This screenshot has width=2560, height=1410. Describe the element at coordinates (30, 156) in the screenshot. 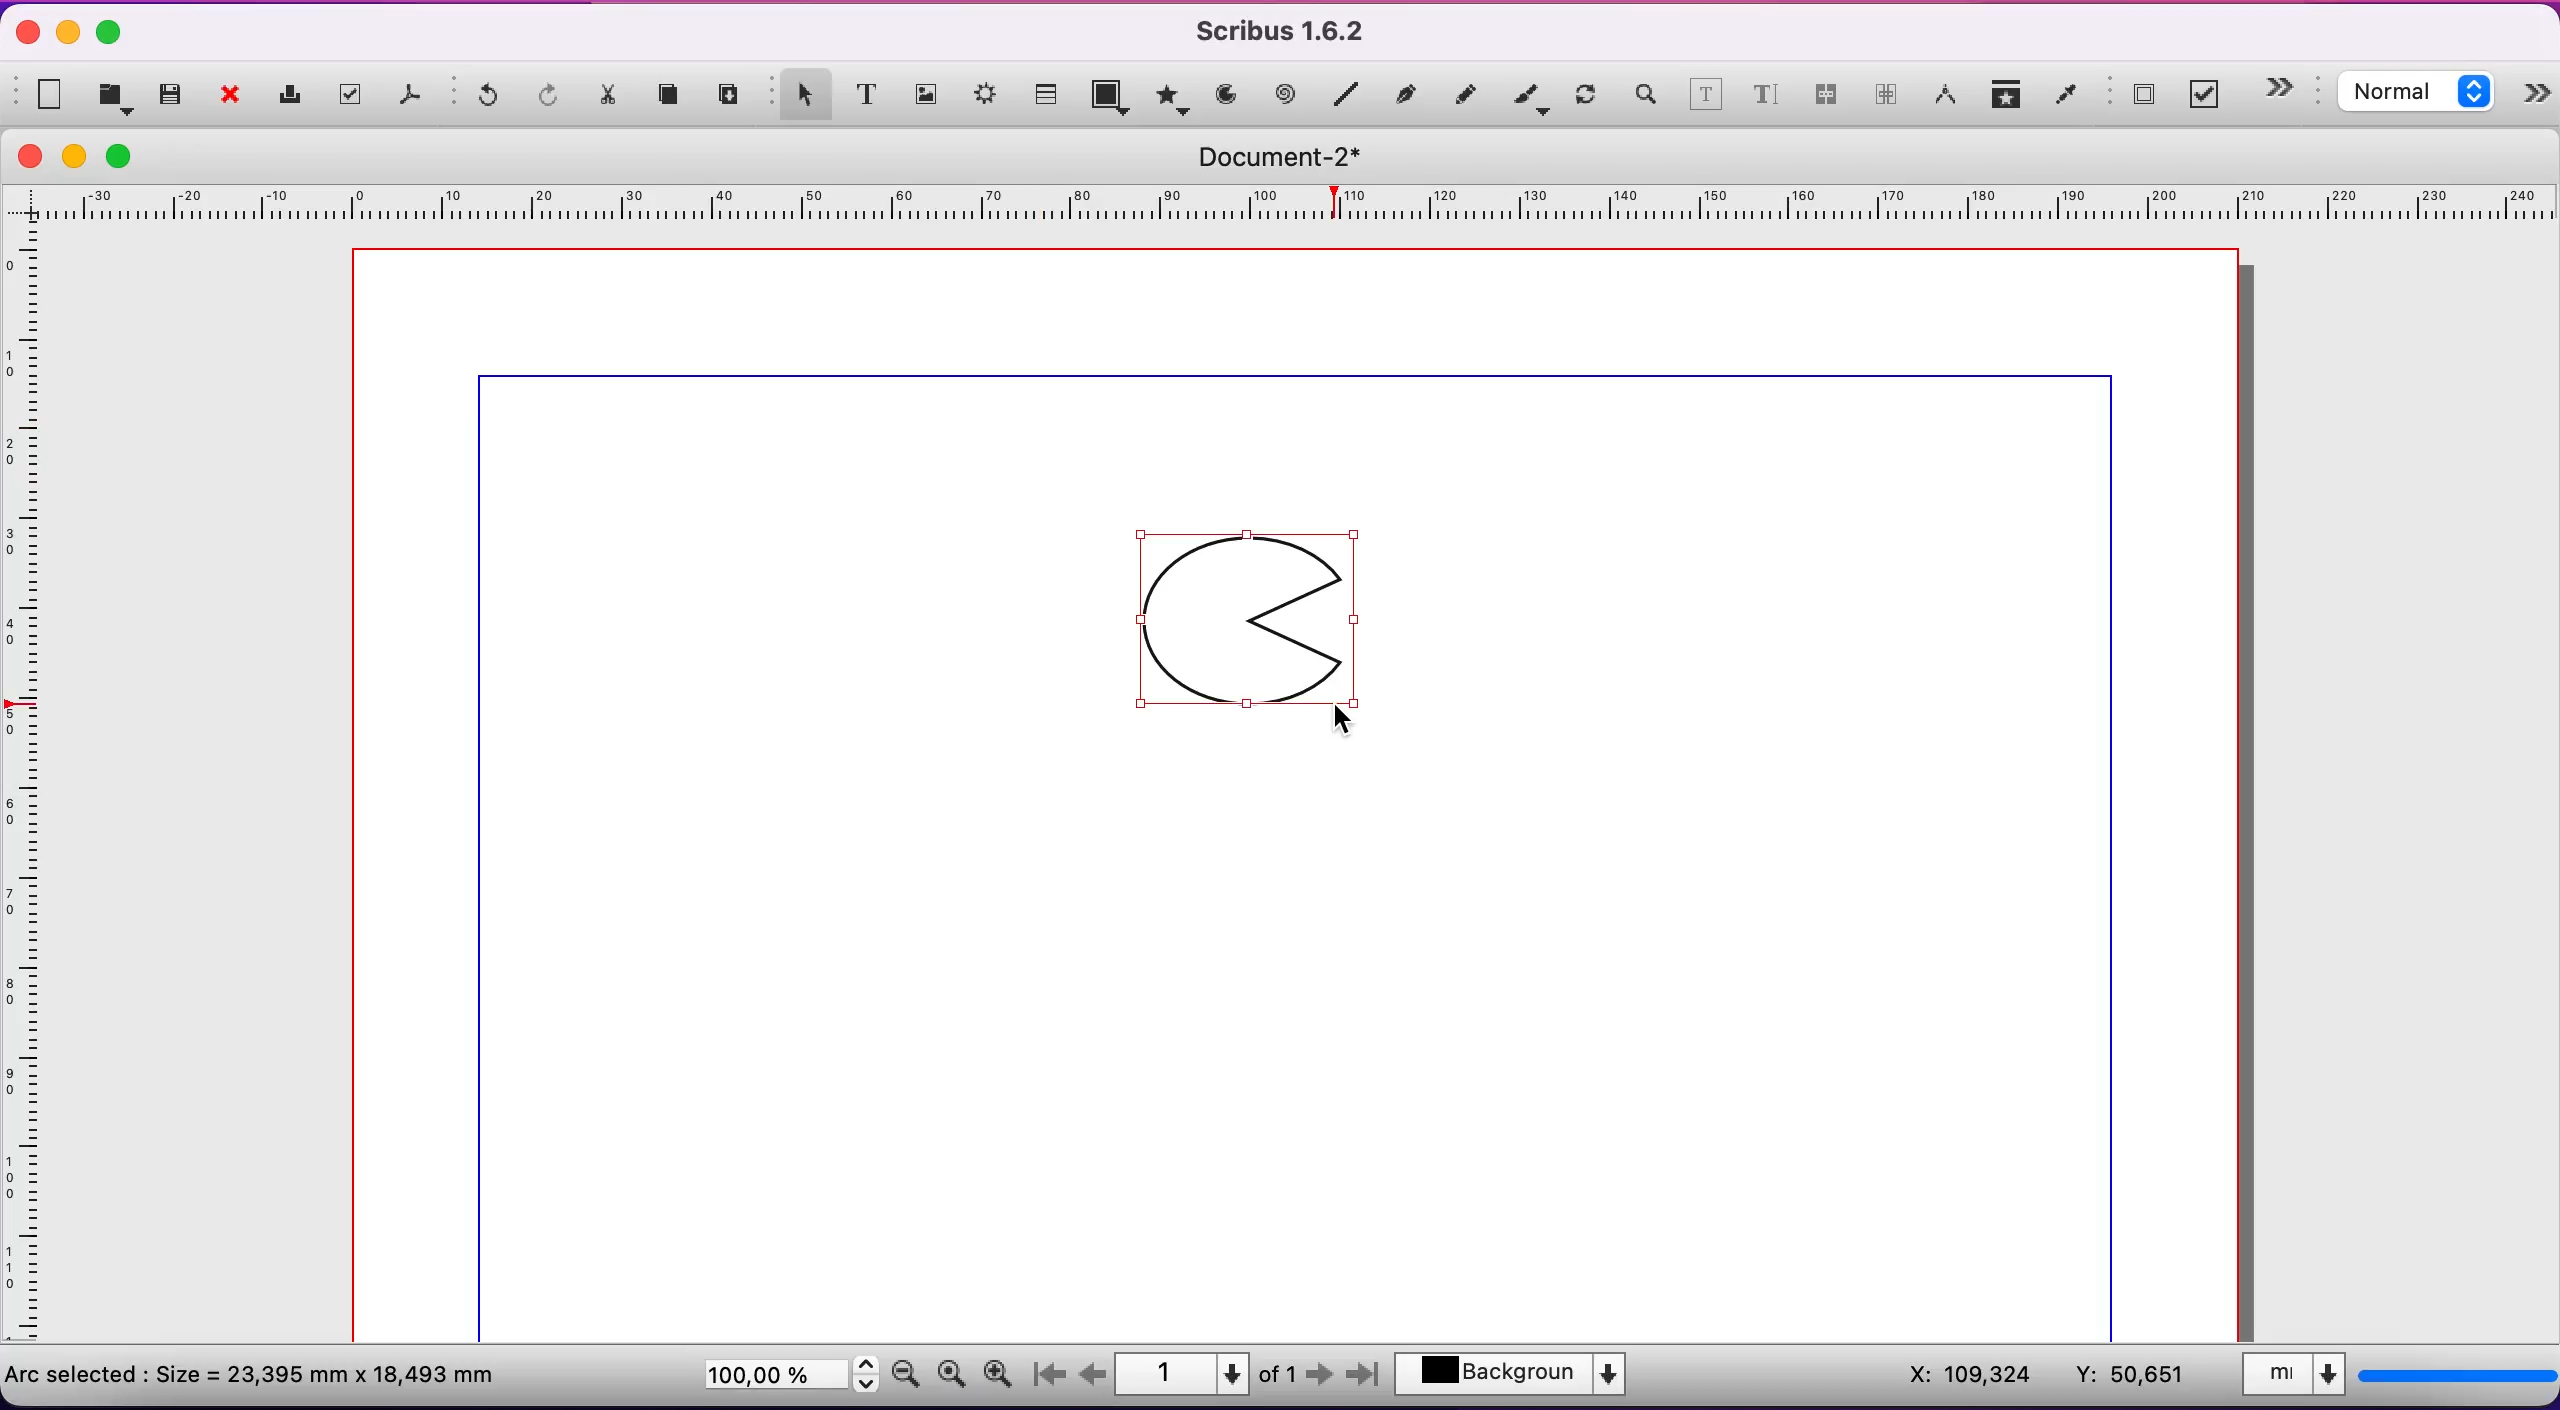

I see `close` at that location.